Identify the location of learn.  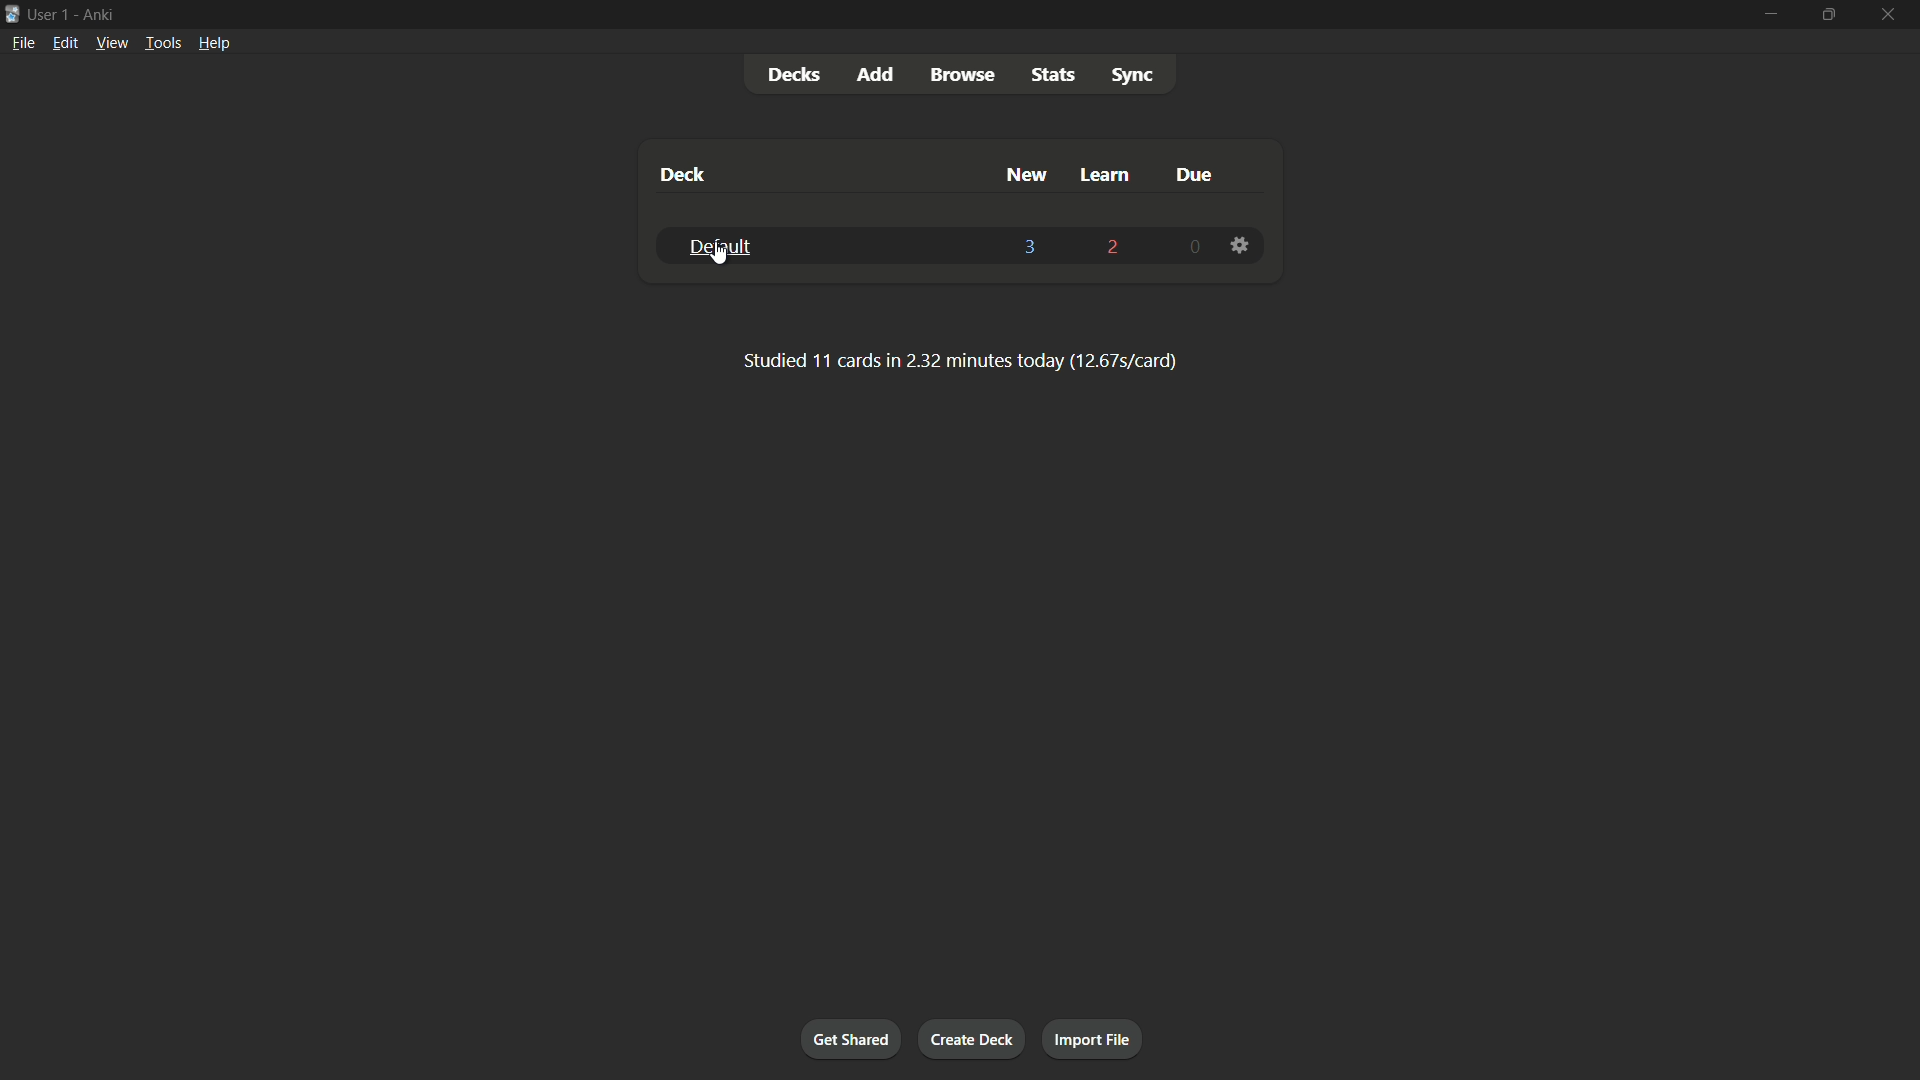
(1102, 174).